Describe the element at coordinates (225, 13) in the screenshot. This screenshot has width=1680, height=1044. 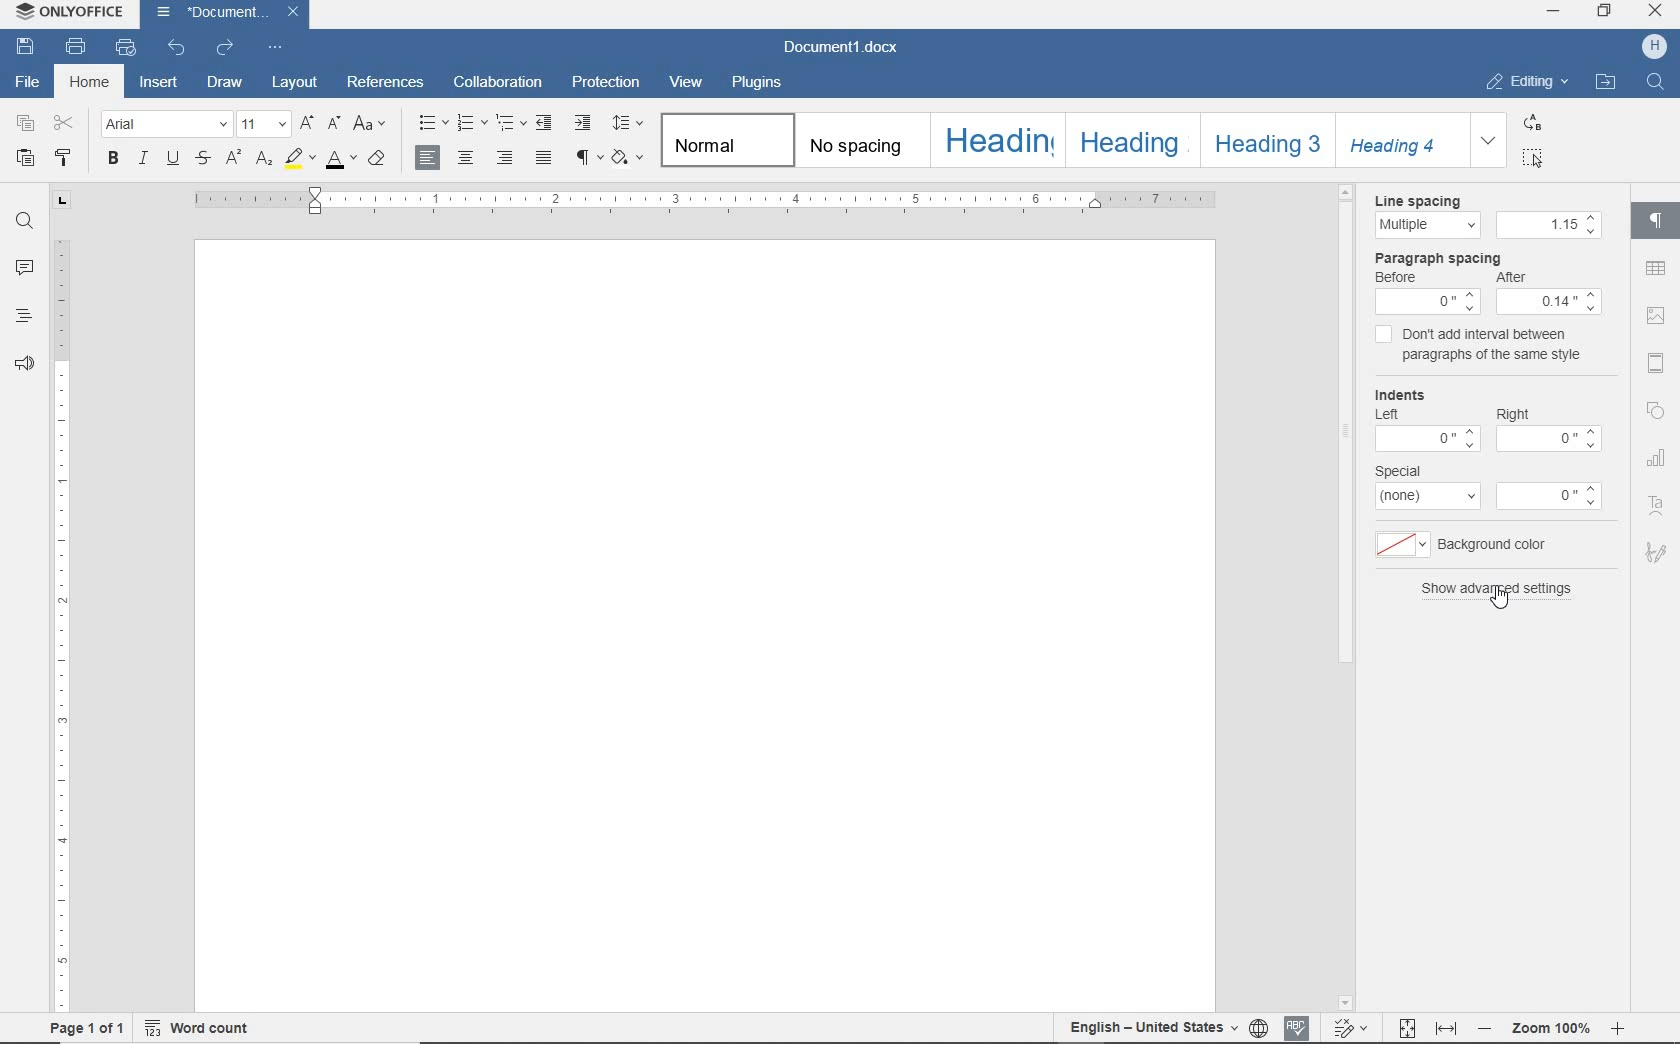
I see `Document1.docx(file name)` at that location.